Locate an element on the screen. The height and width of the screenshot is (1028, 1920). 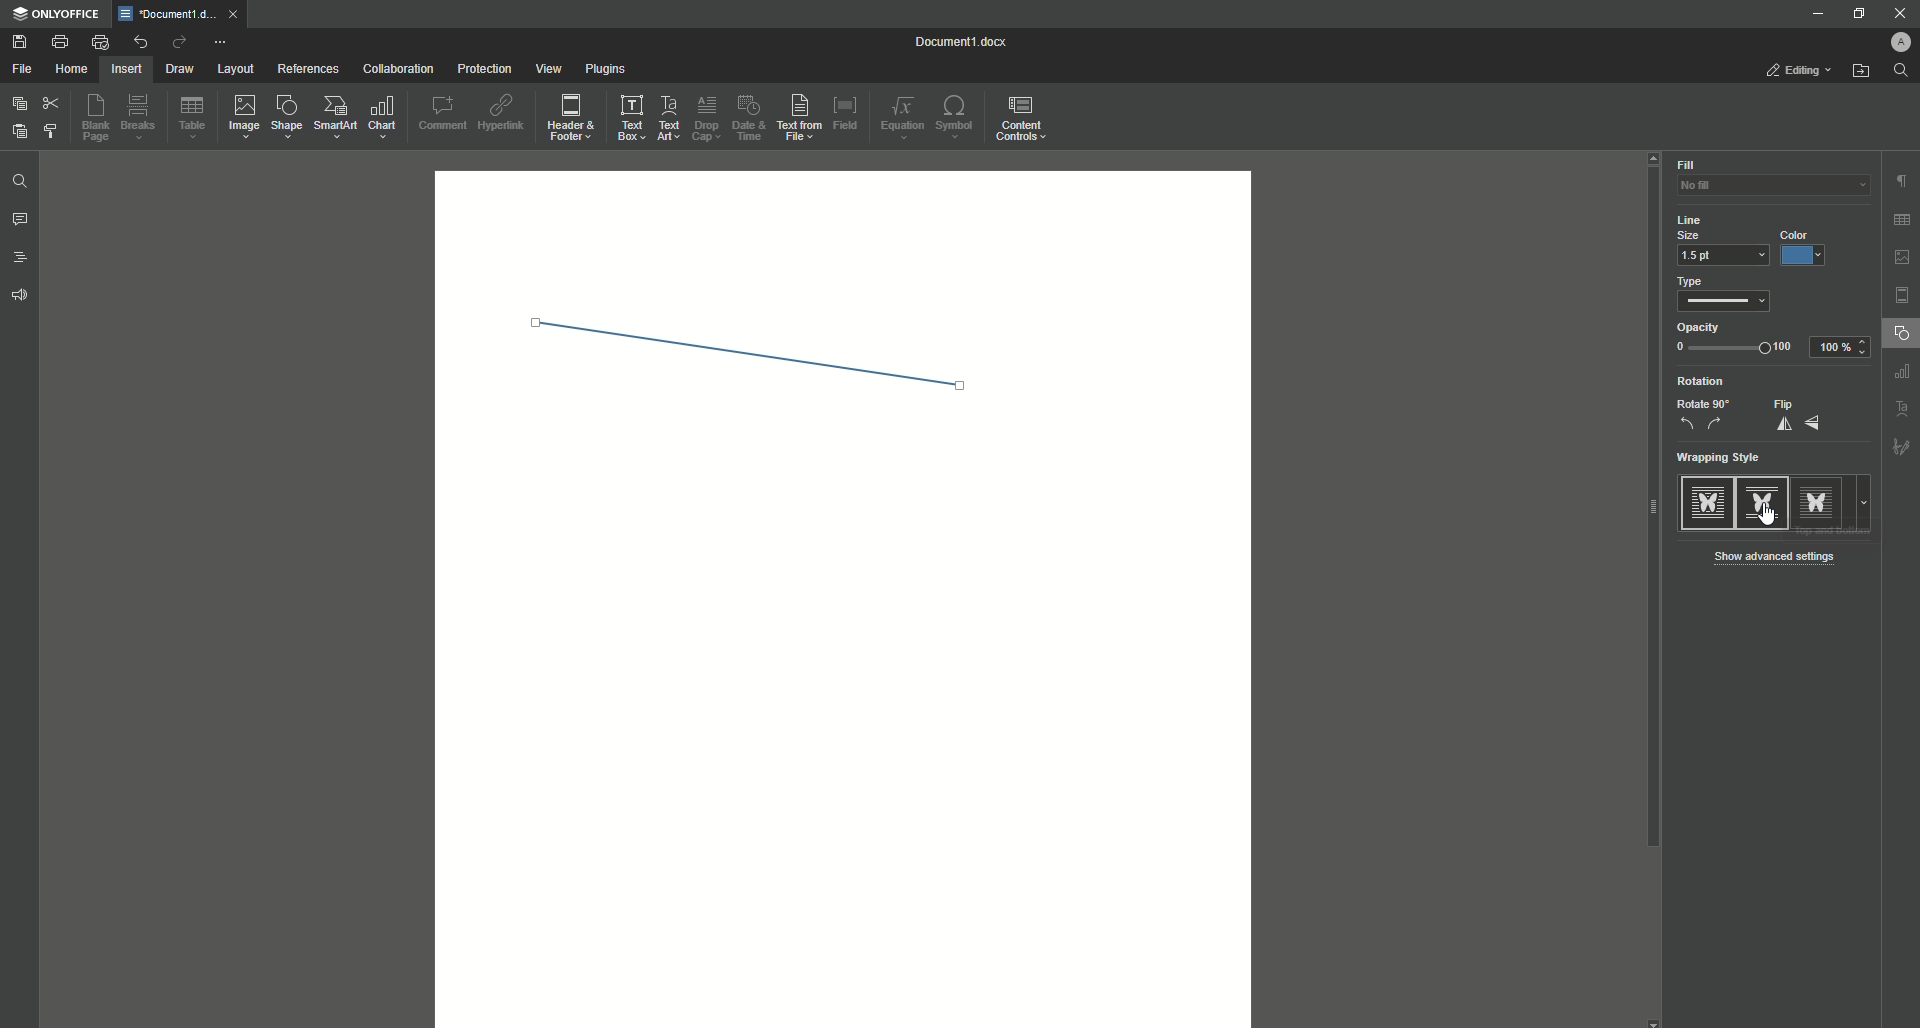
Image is located at coordinates (246, 119).